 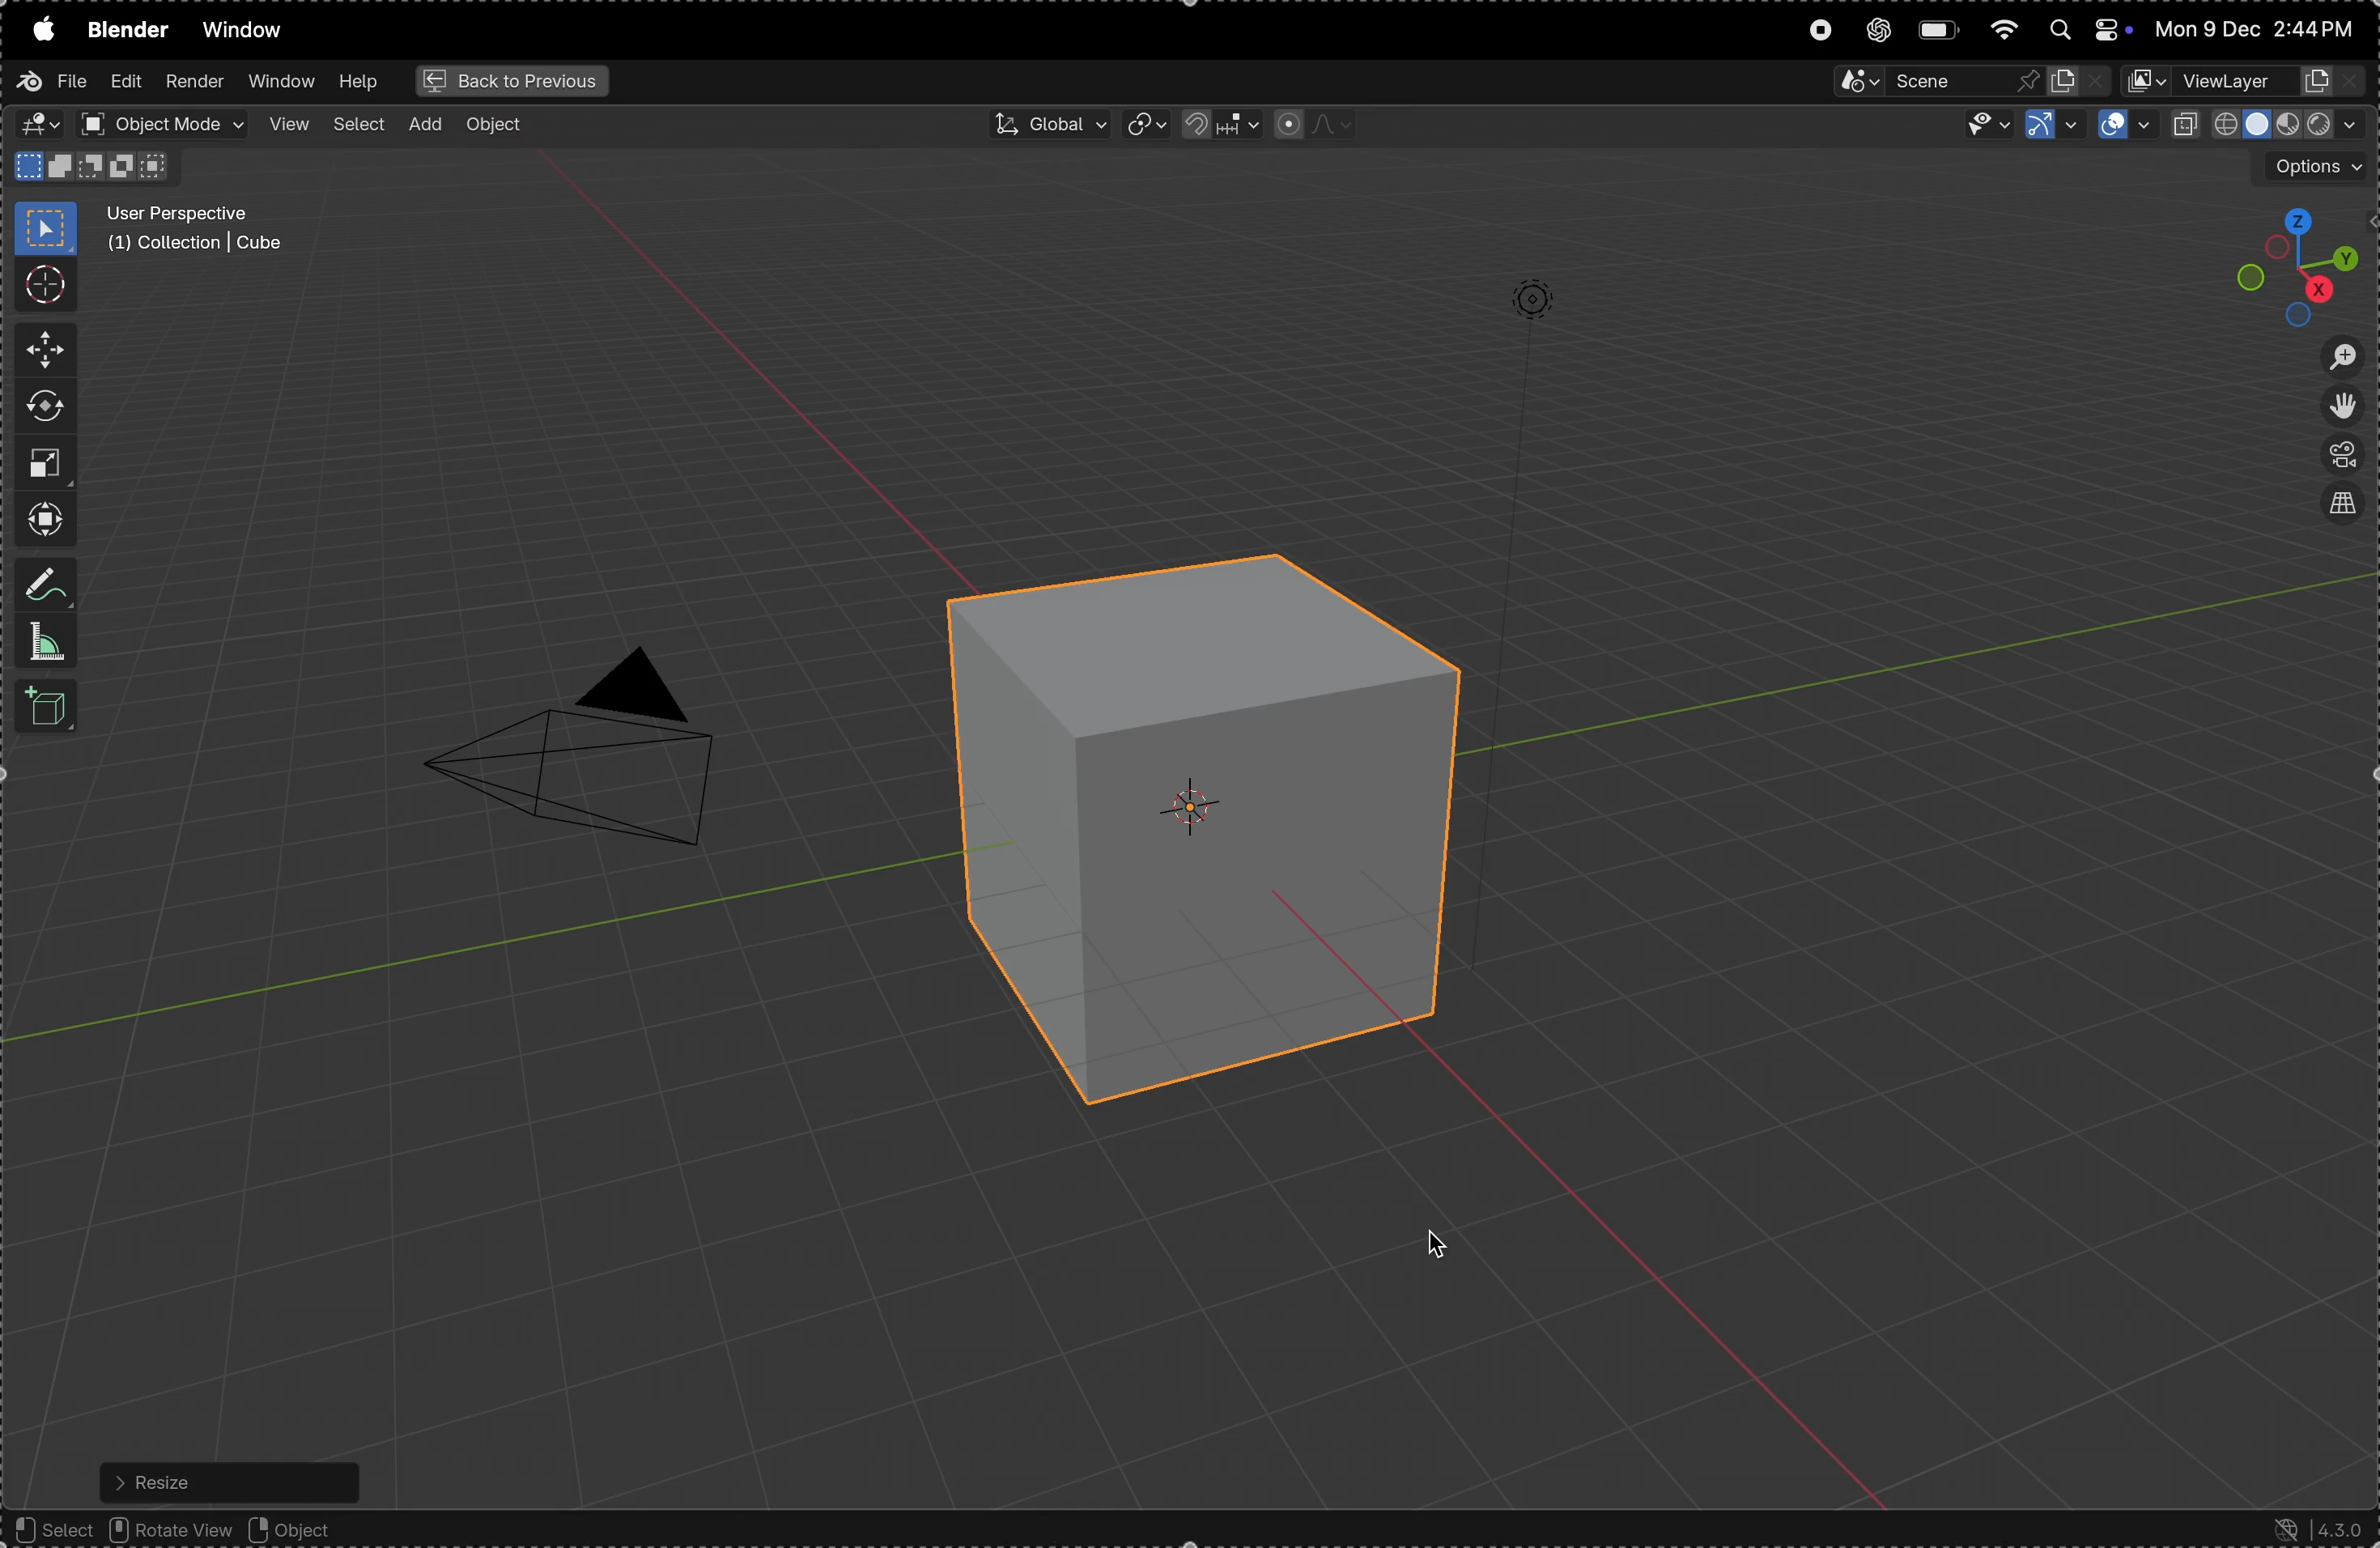 What do you see at coordinates (598, 759) in the screenshot?
I see `camera` at bounding box center [598, 759].